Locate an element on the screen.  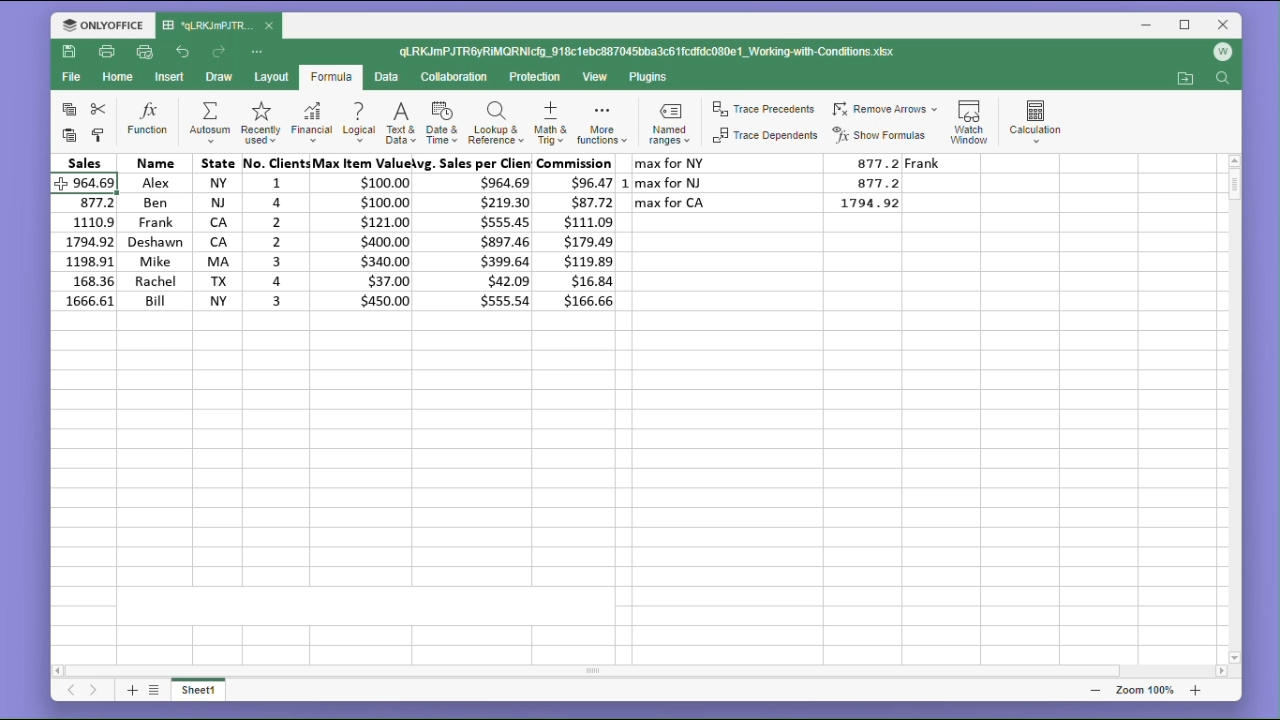
zoom 100% is located at coordinates (1141, 690).